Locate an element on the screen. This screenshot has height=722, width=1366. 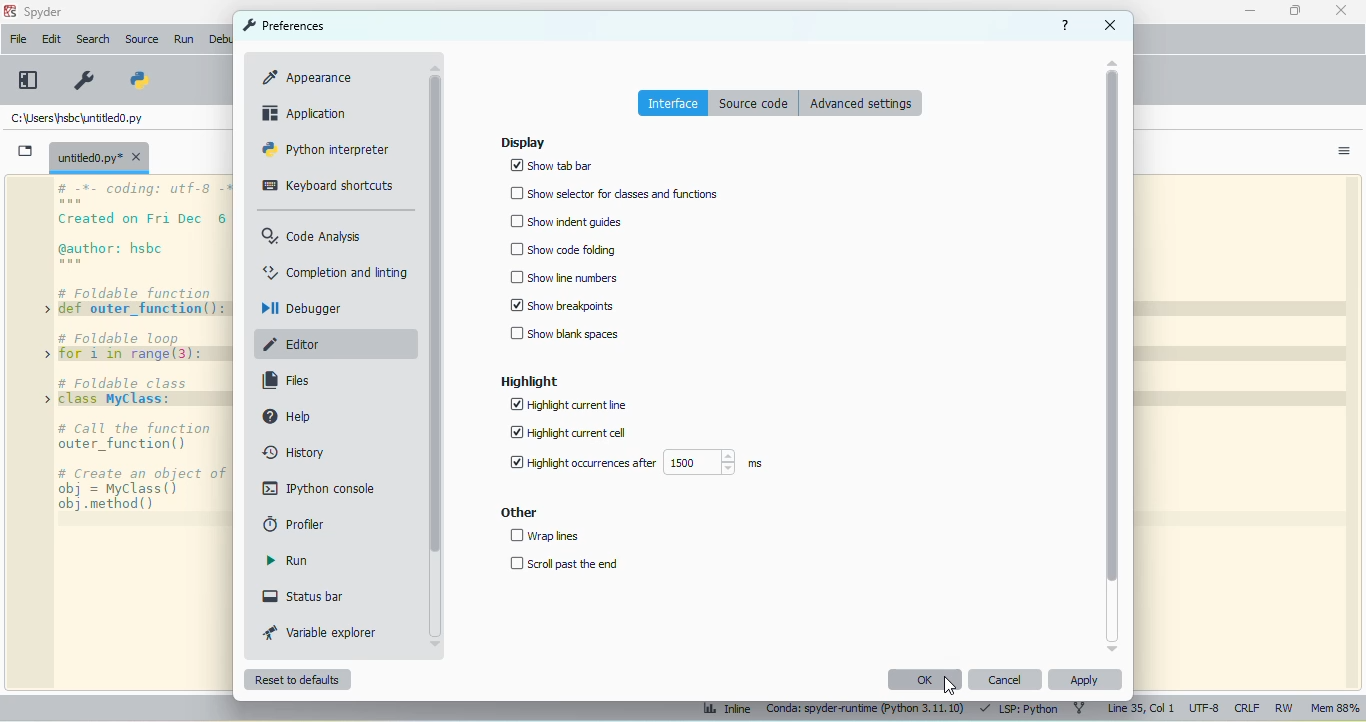
run is located at coordinates (287, 560).